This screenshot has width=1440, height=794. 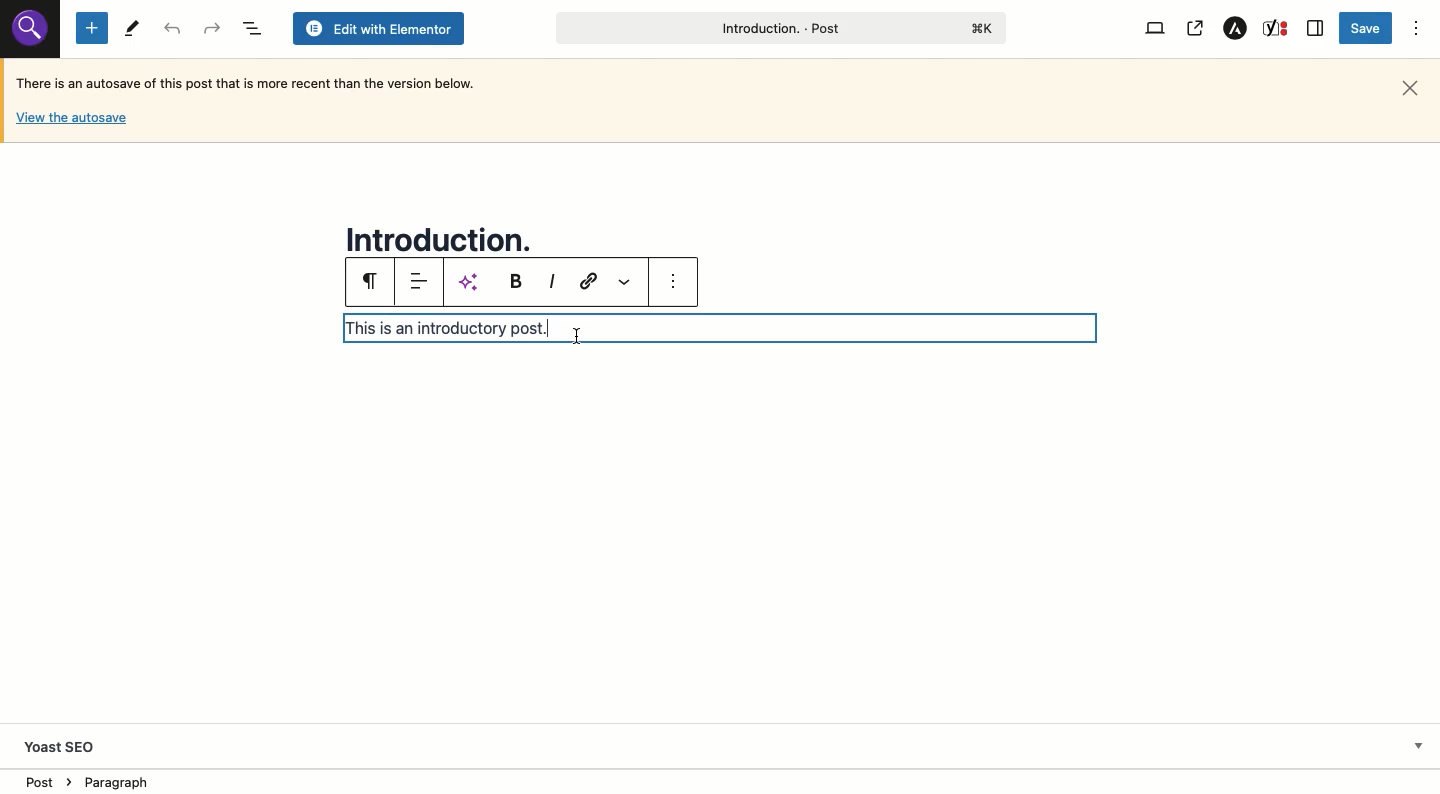 What do you see at coordinates (1194, 29) in the screenshot?
I see `View post` at bounding box center [1194, 29].